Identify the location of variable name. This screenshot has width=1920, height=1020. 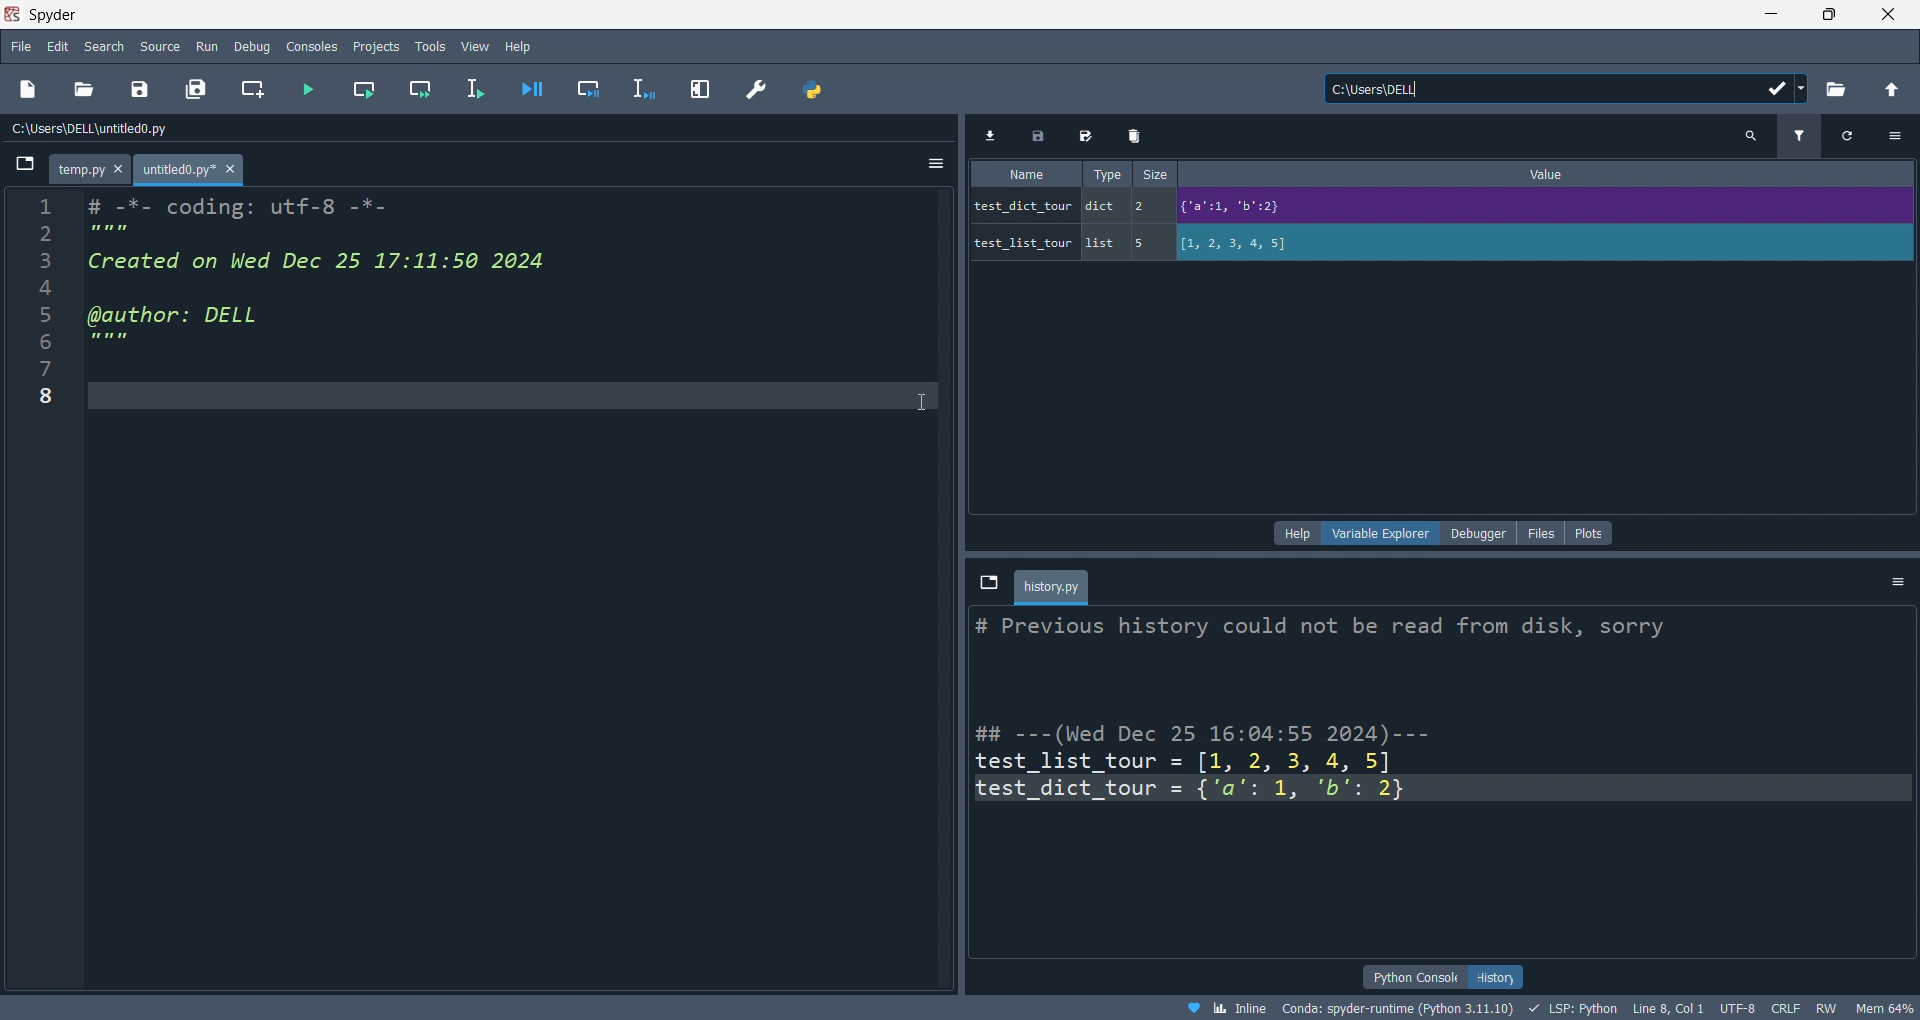
(1022, 240).